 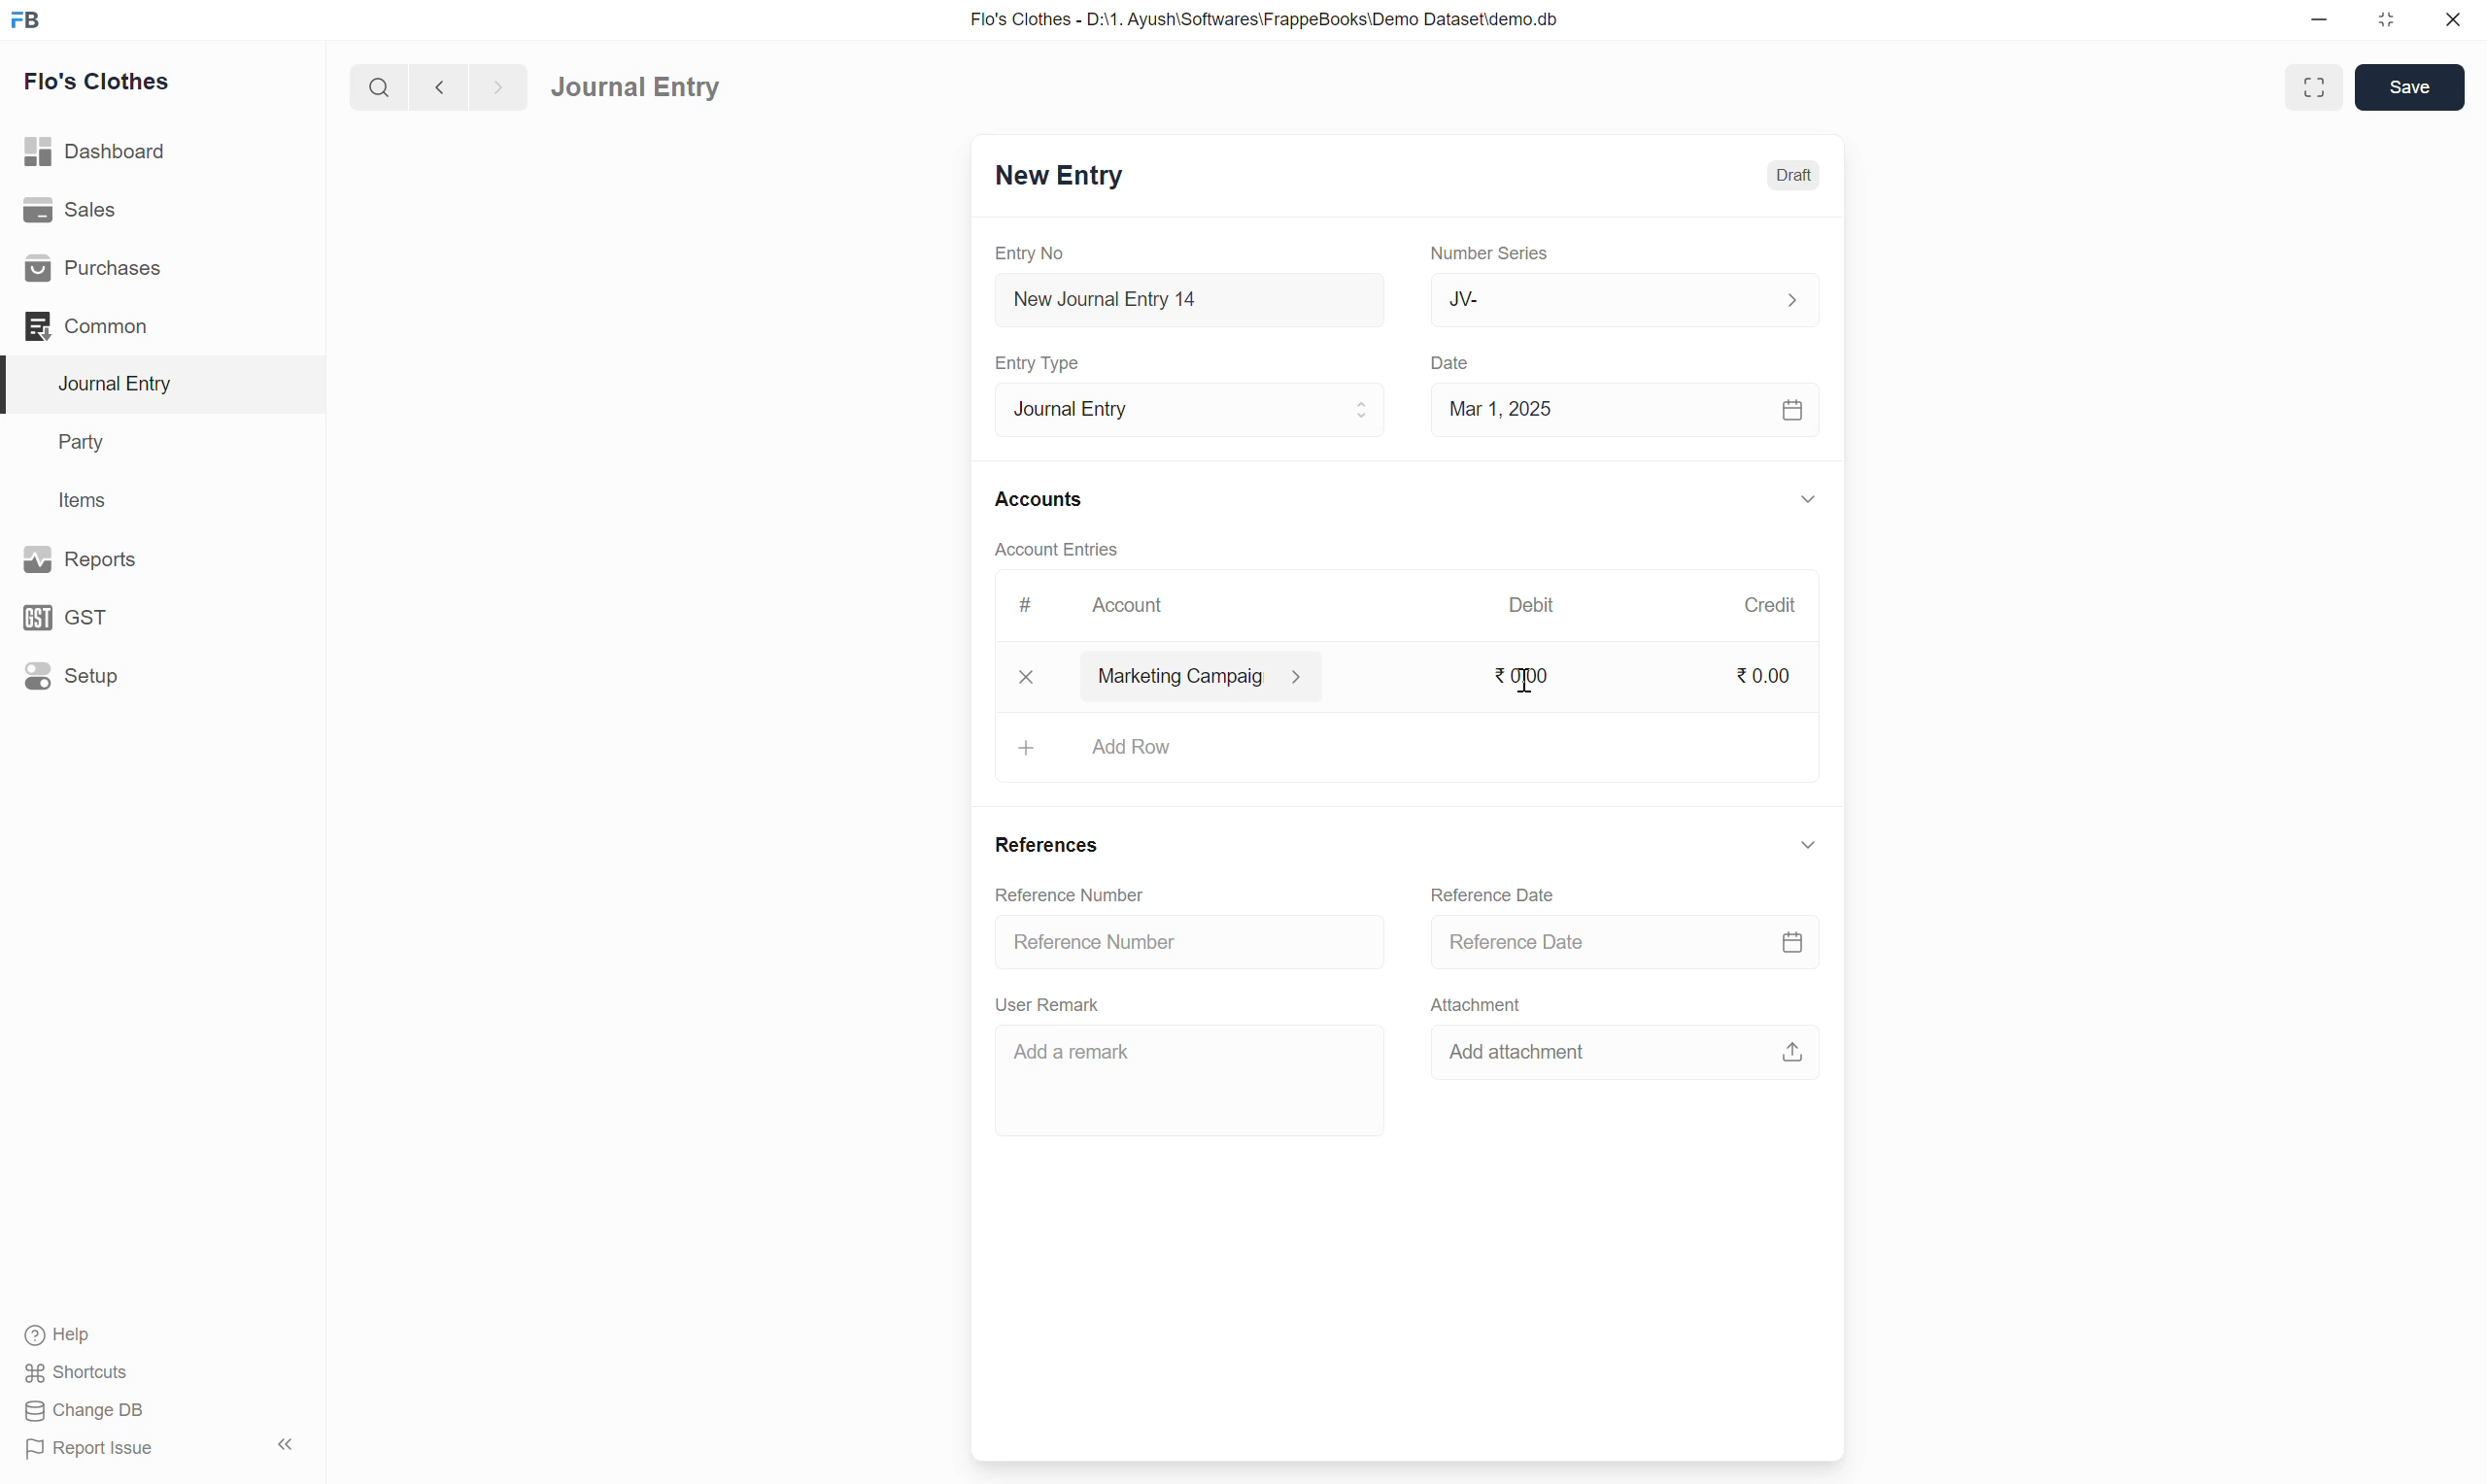 I want to click on search, so click(x=377, y=87).